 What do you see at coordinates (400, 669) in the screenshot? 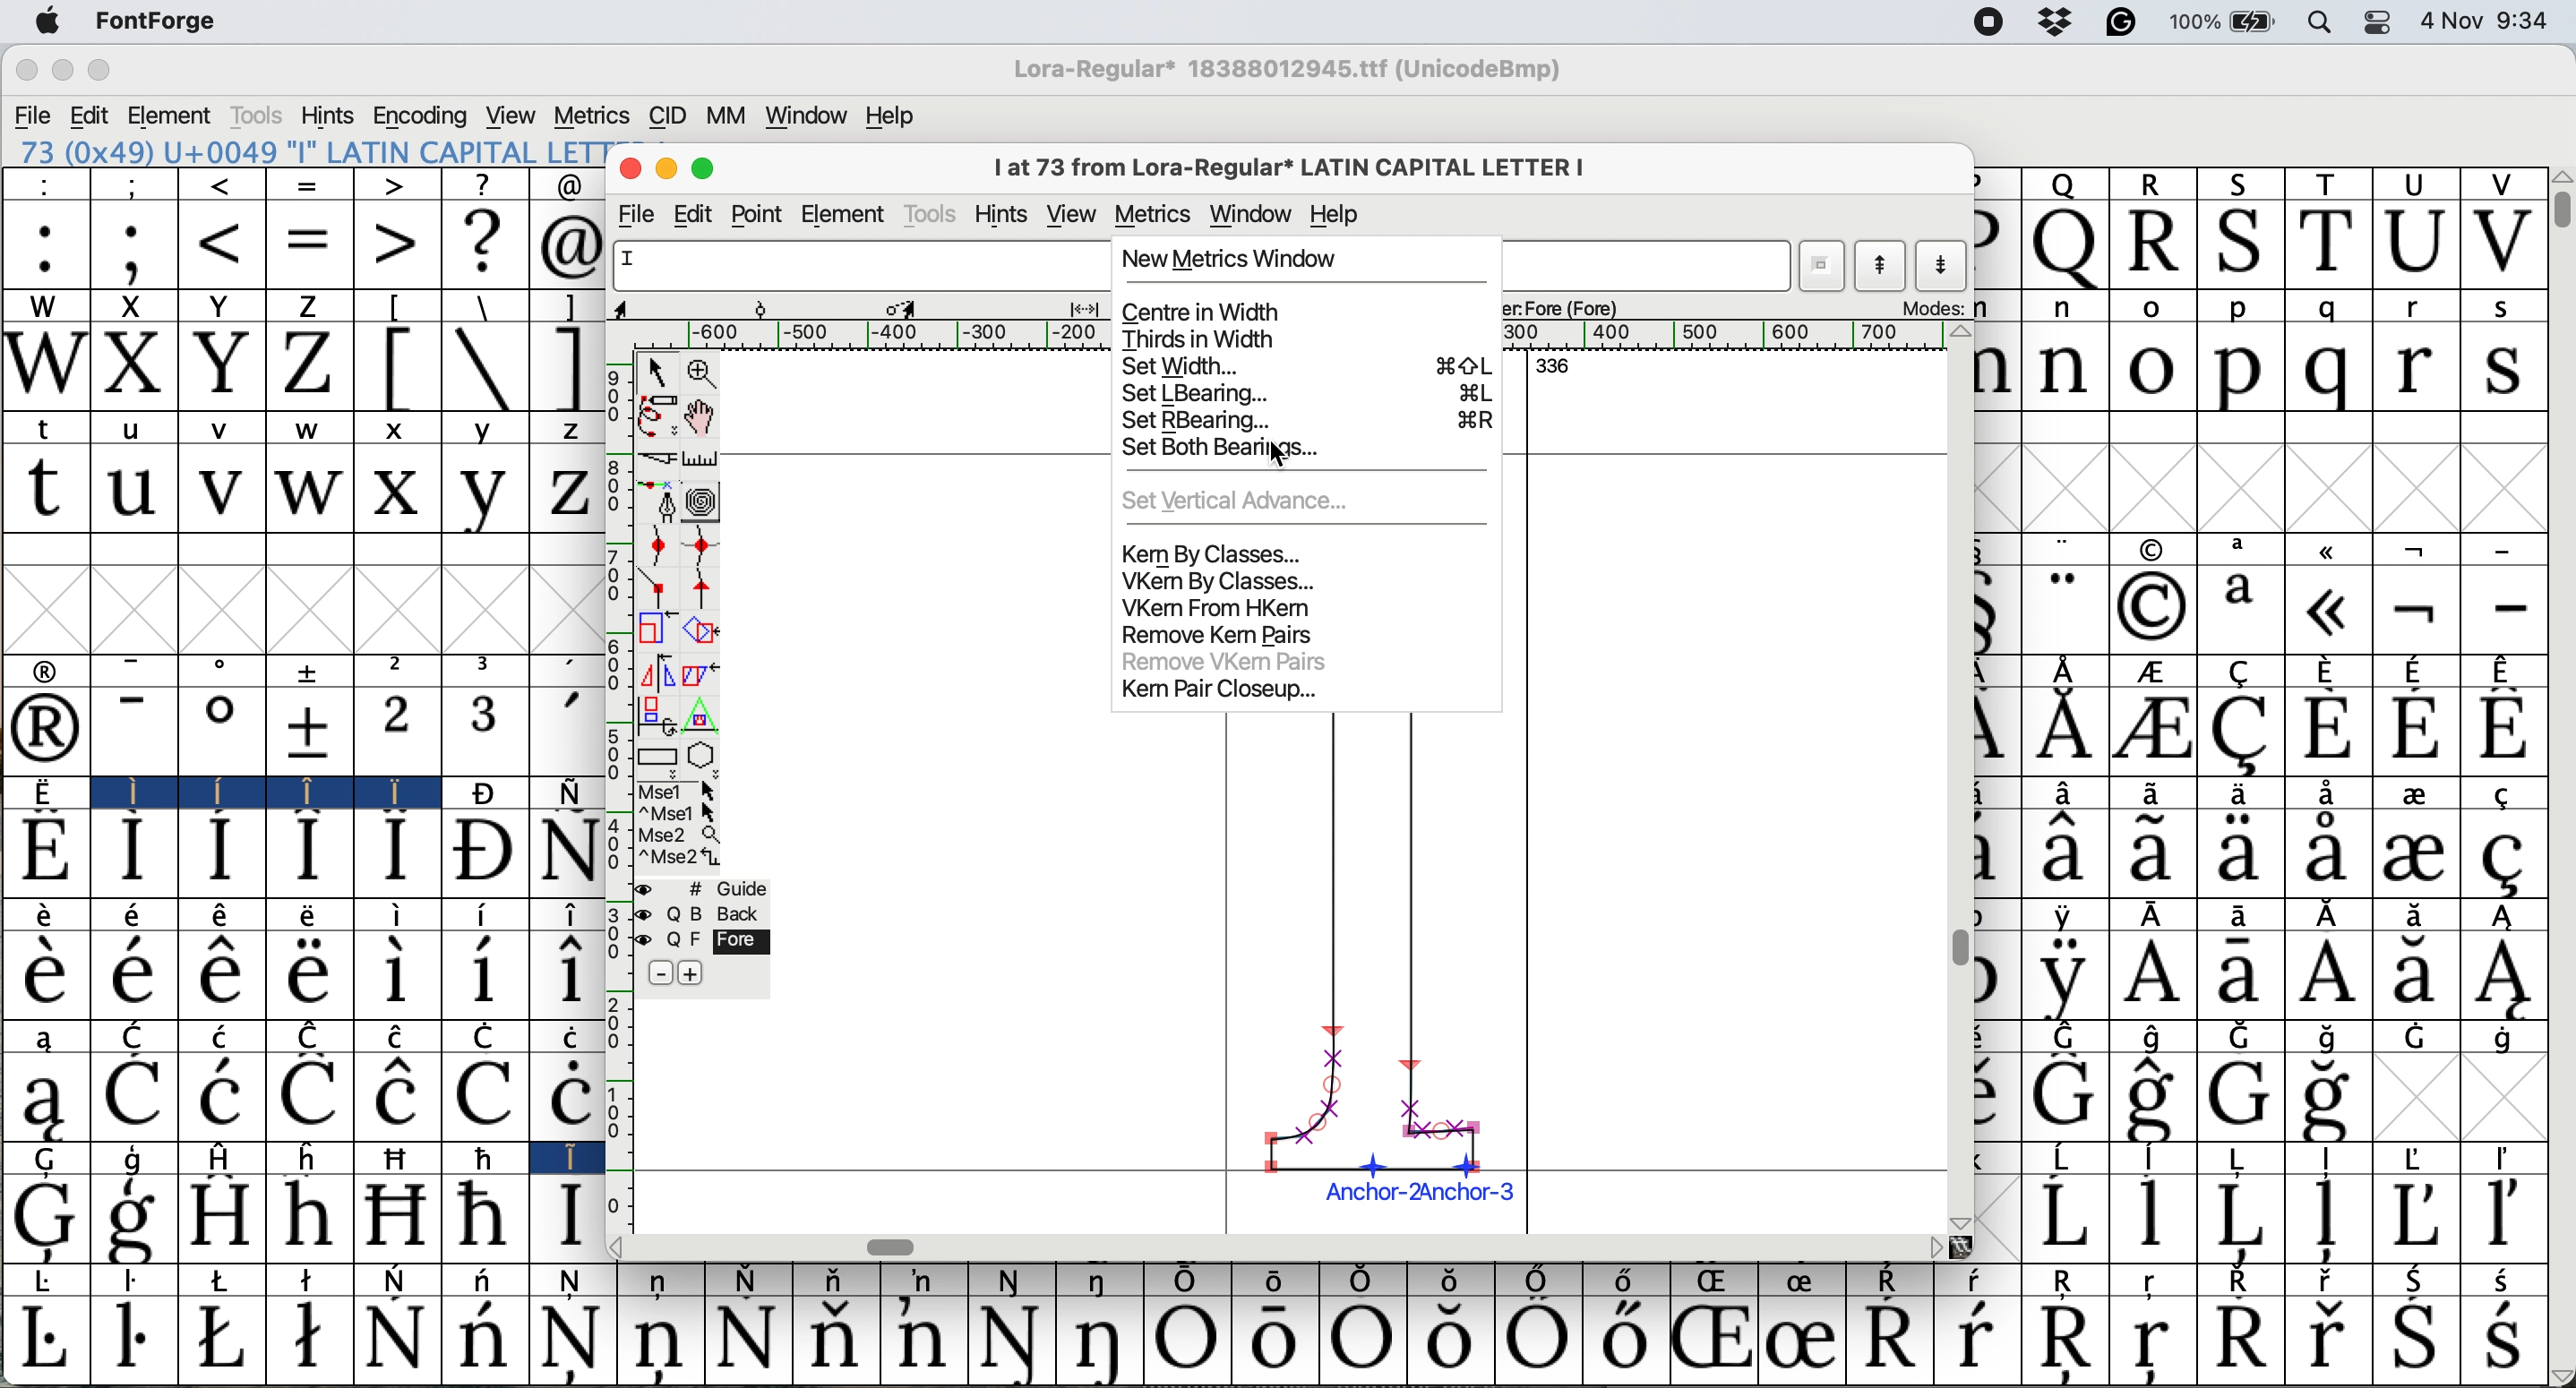
I see `2` at bounding box center [400, 669].